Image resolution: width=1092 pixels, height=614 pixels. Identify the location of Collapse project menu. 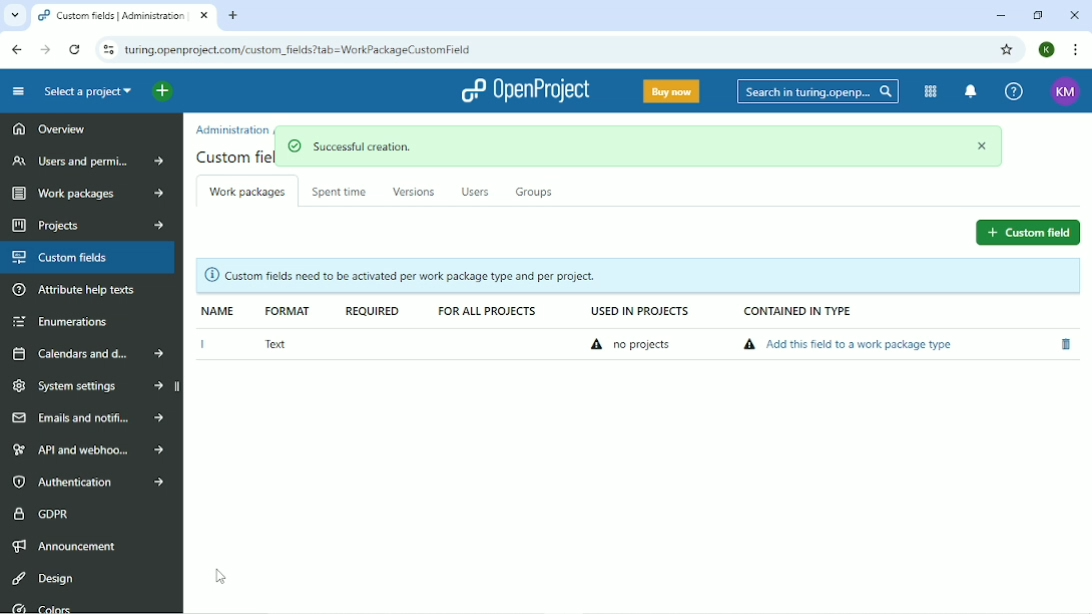
(18, 91).